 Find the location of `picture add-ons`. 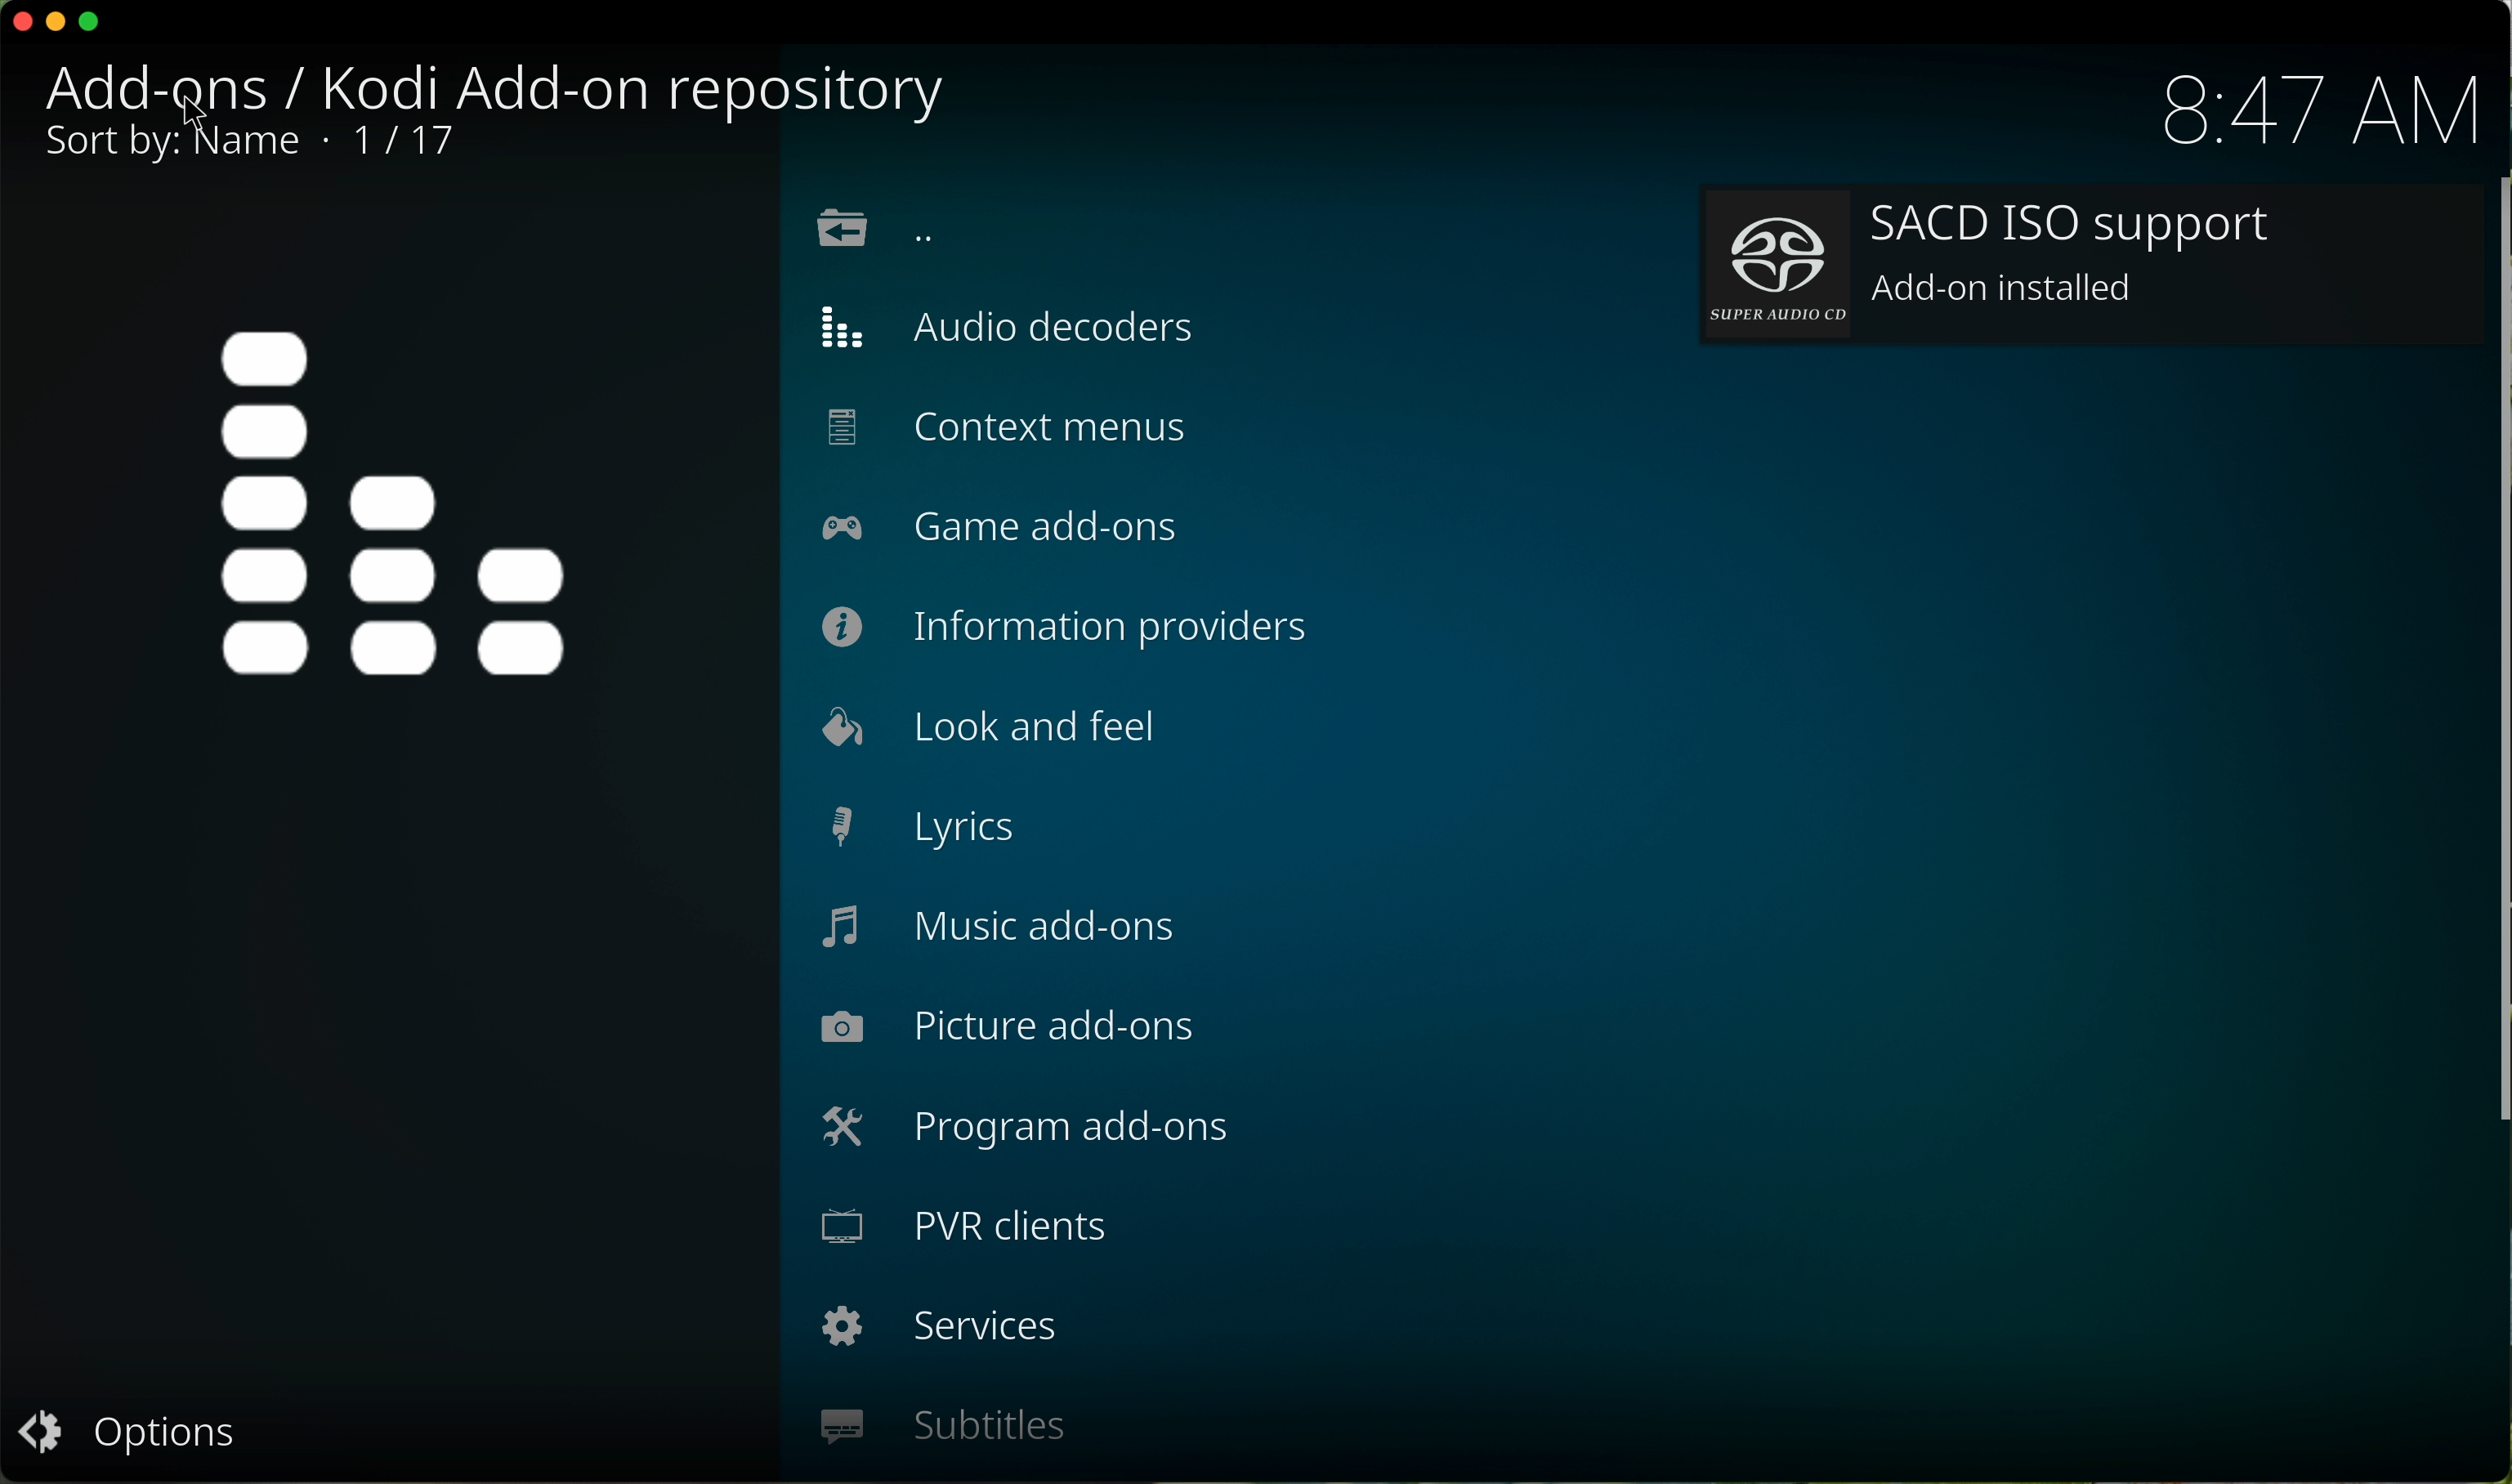

picture add-ons is located at coordinates (1008, 1028).